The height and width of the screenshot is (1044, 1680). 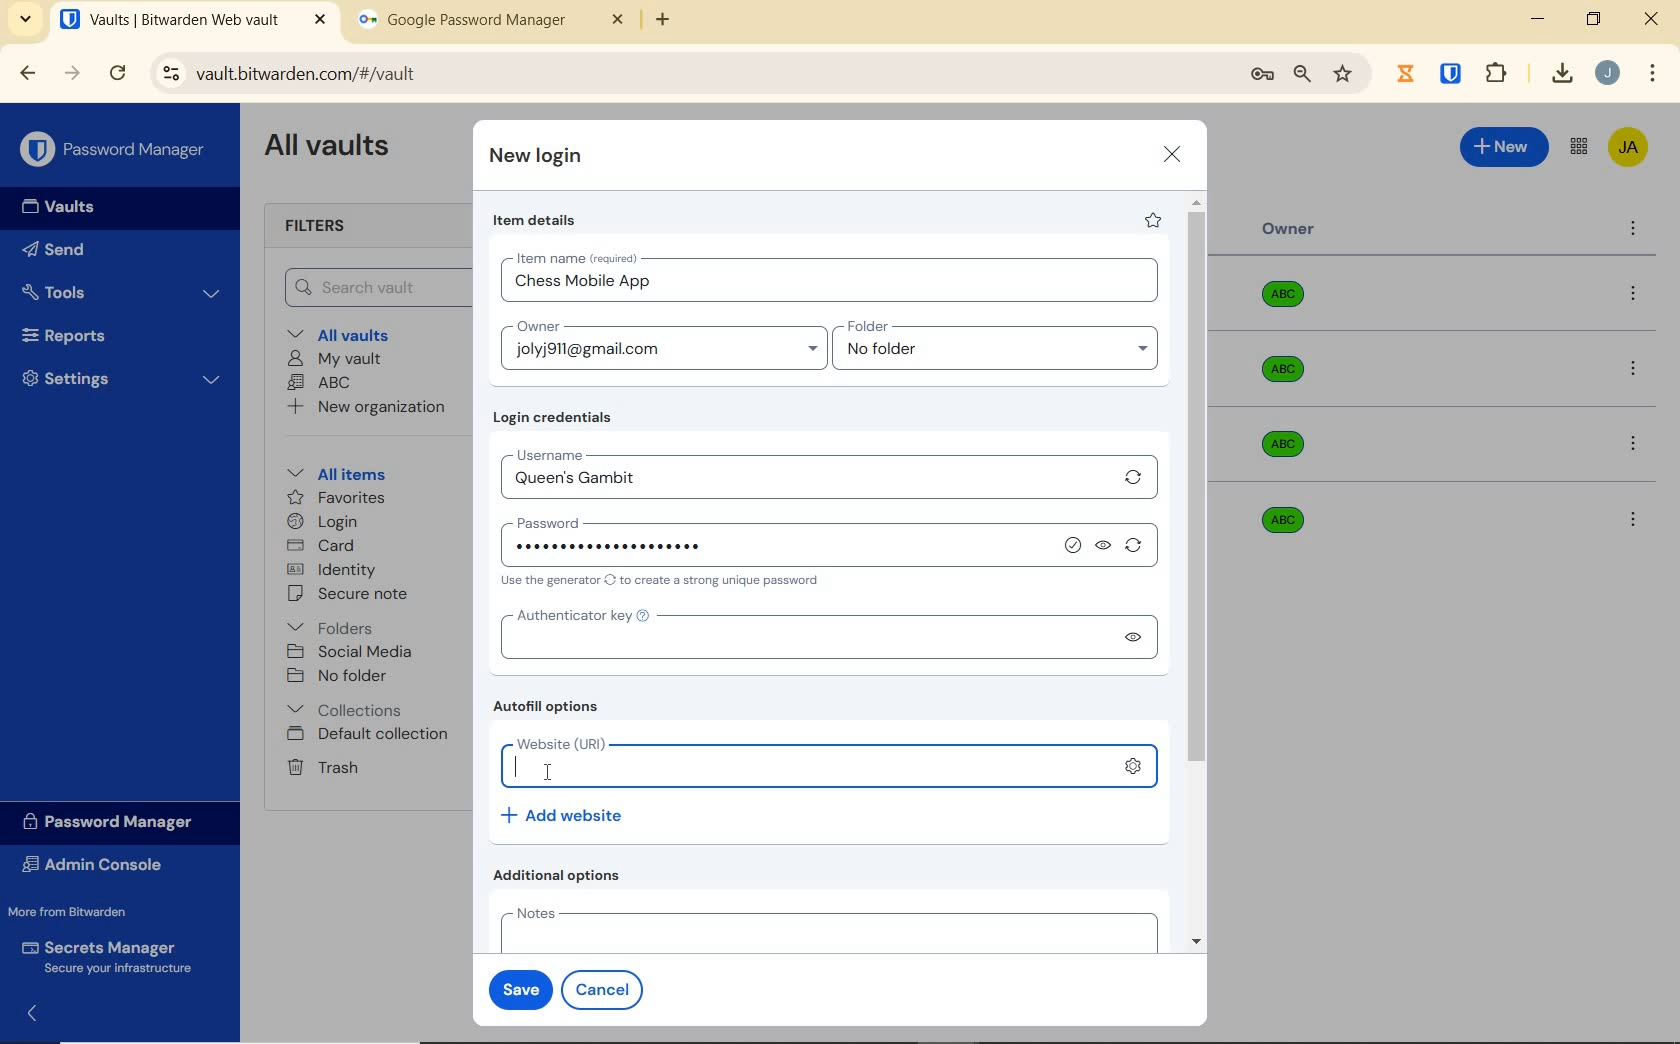 I want to click on Add website, so click(x=564, y=814).